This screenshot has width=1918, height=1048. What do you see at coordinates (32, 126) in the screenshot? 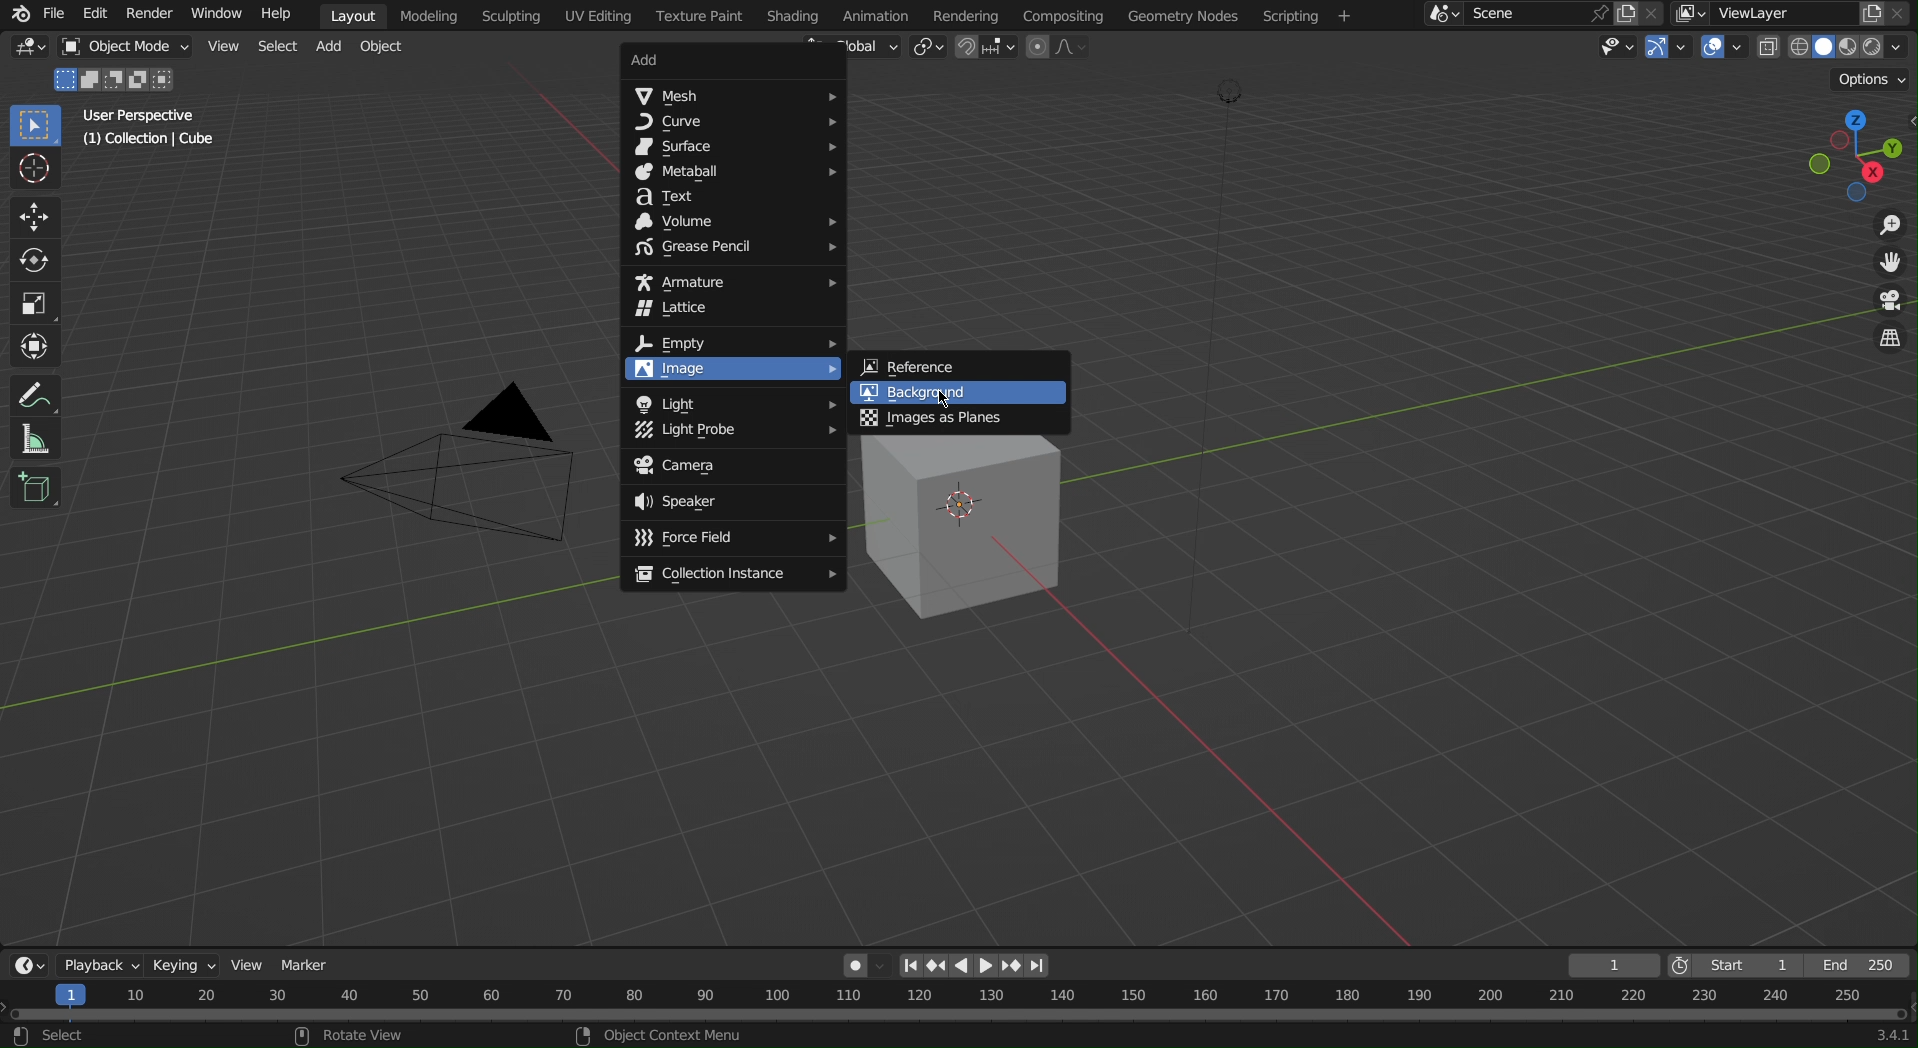
I see `Select Box` at bounding box center [32, 126].